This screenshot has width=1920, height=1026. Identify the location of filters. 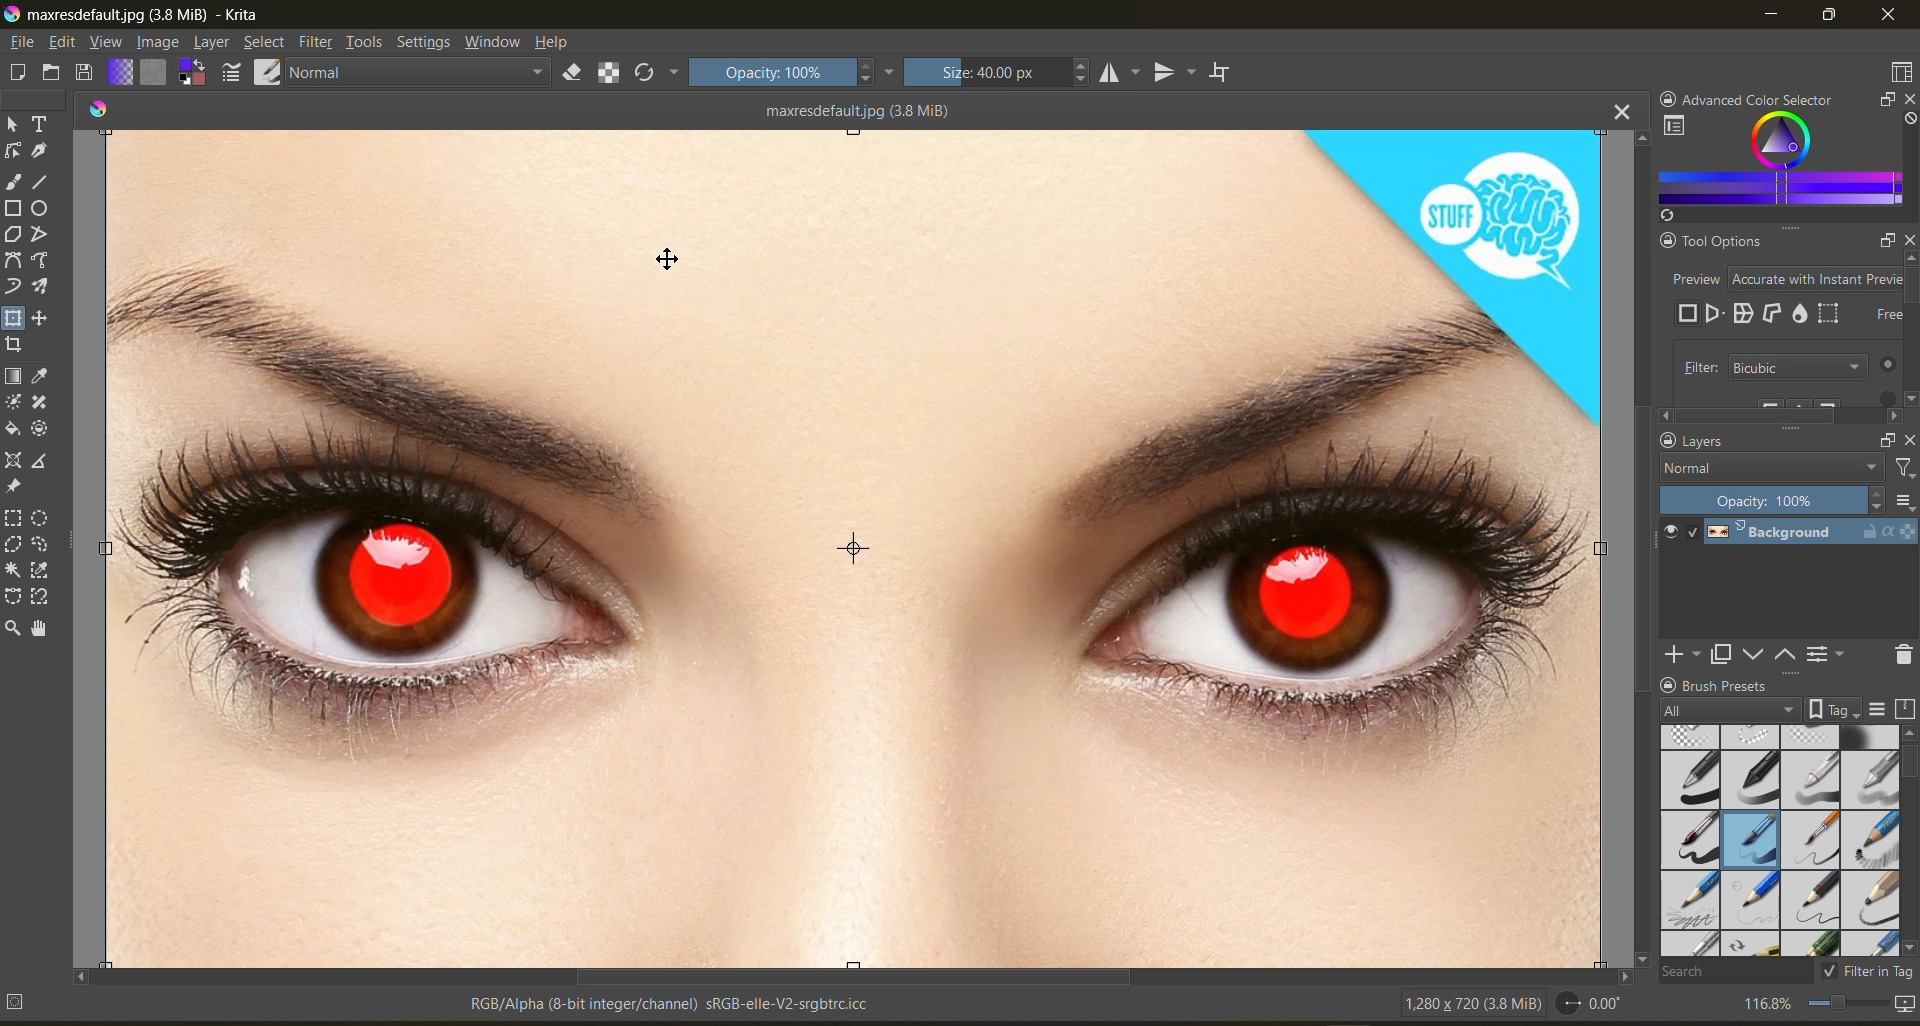
(317, 43).